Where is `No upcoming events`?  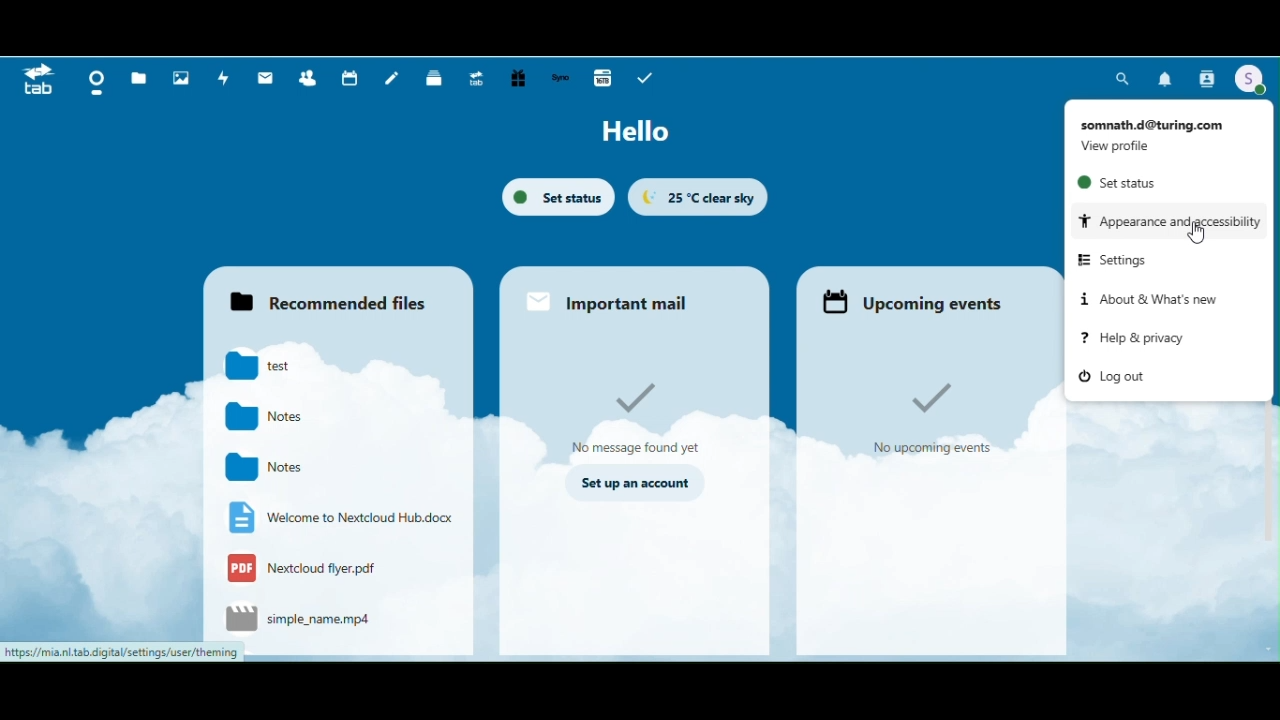 No upcoming events is located at coordinates (942, 414).